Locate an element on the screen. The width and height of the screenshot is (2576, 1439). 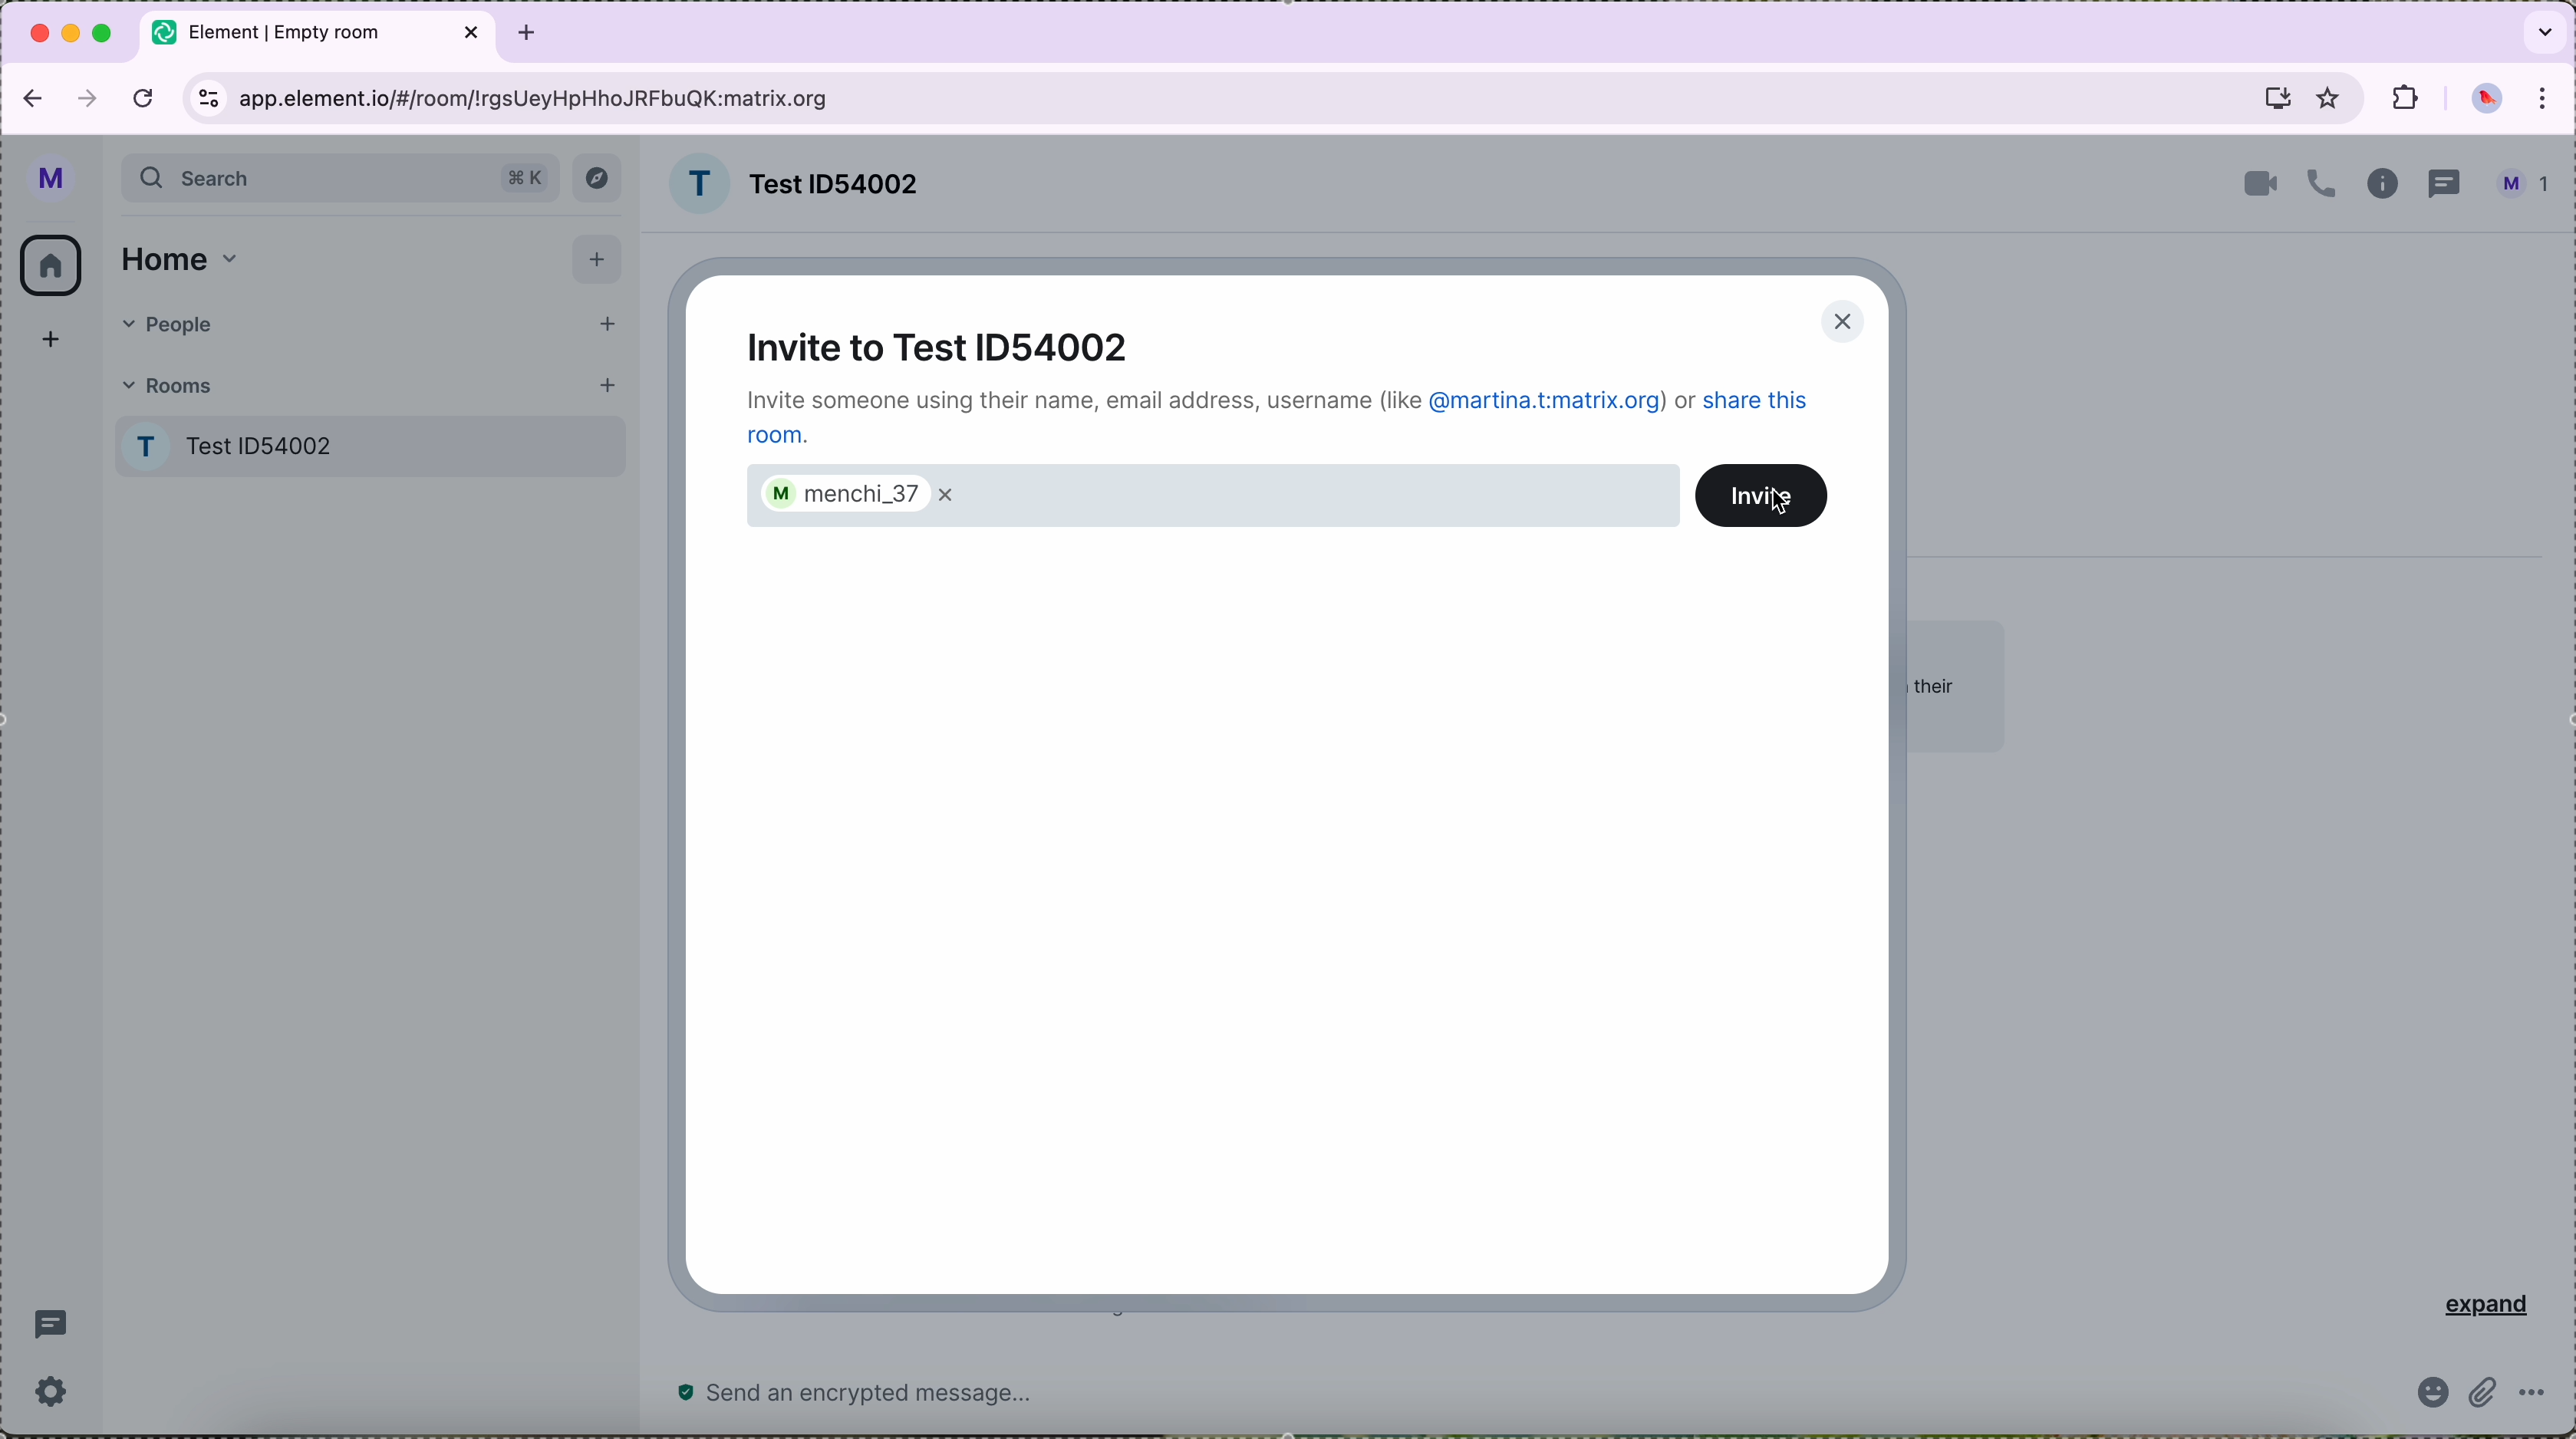
video call is located at coordinates (2256, 182).